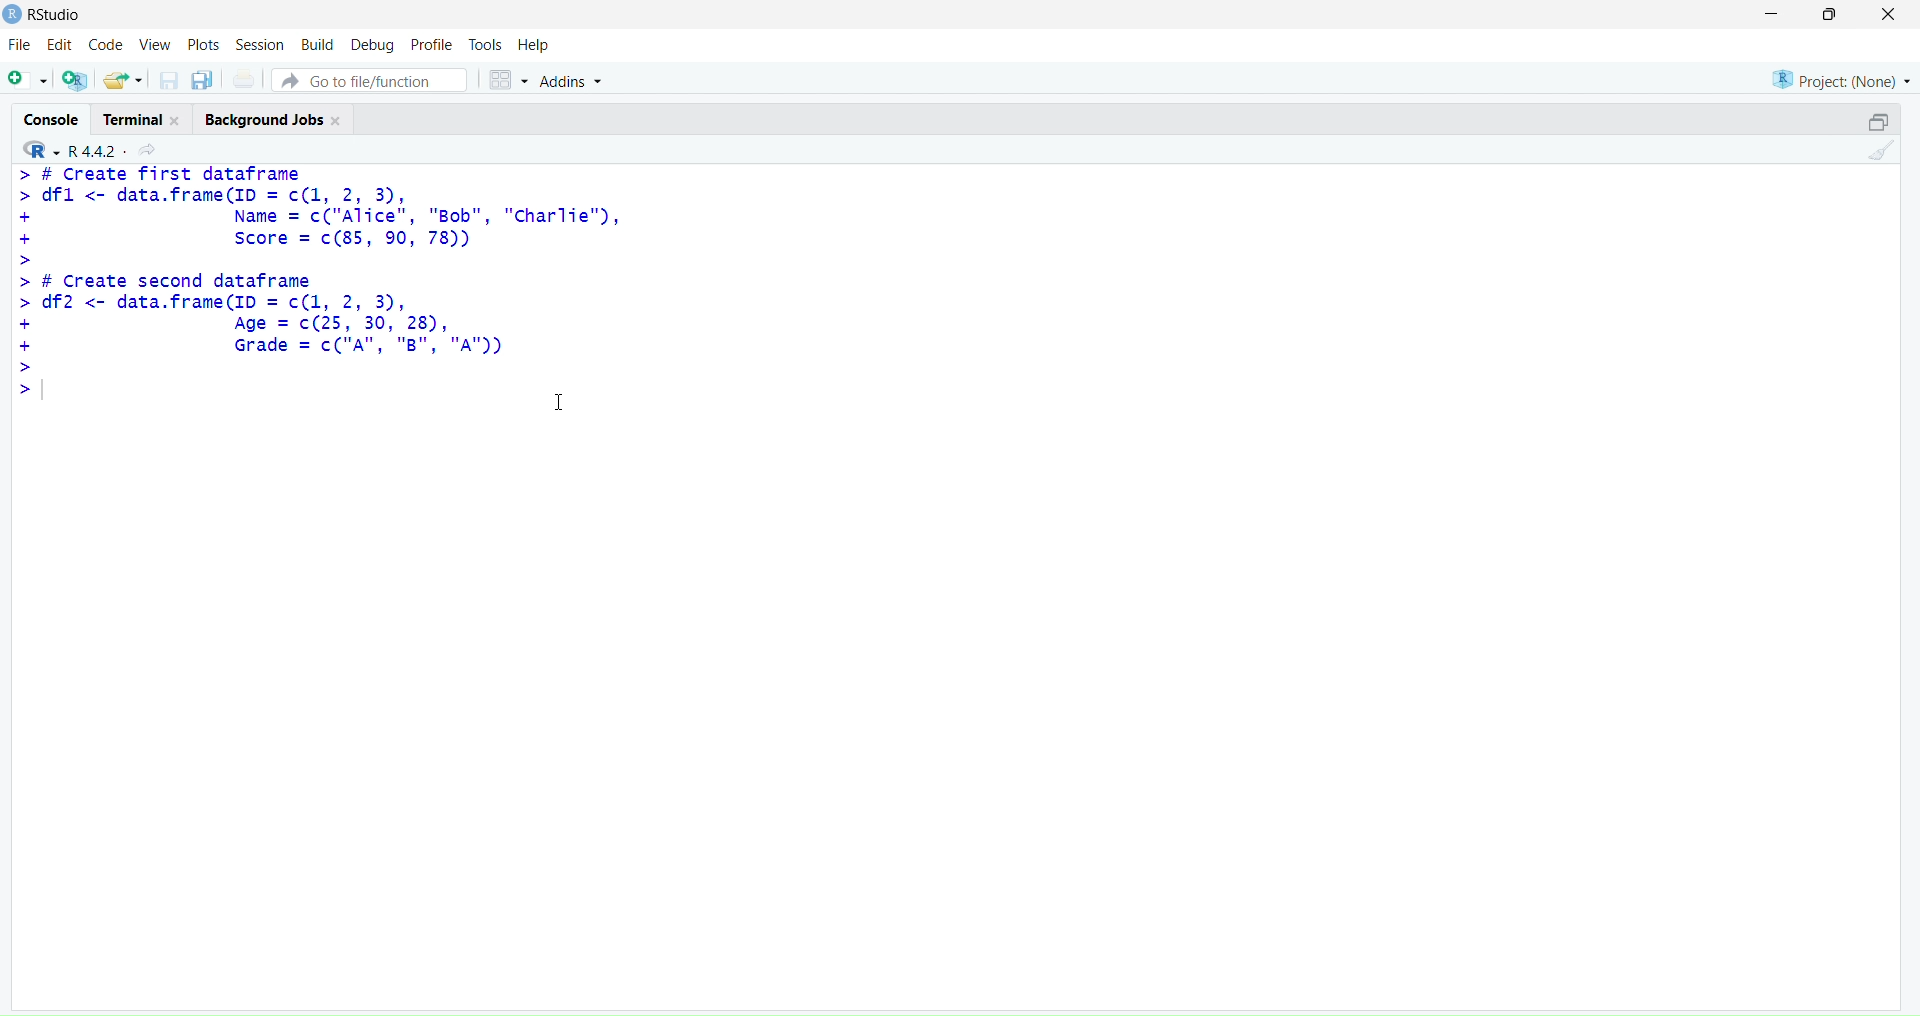 This screenshot has width=1920, height=1016. I want to click on Project: (None), so click(1842, 79).